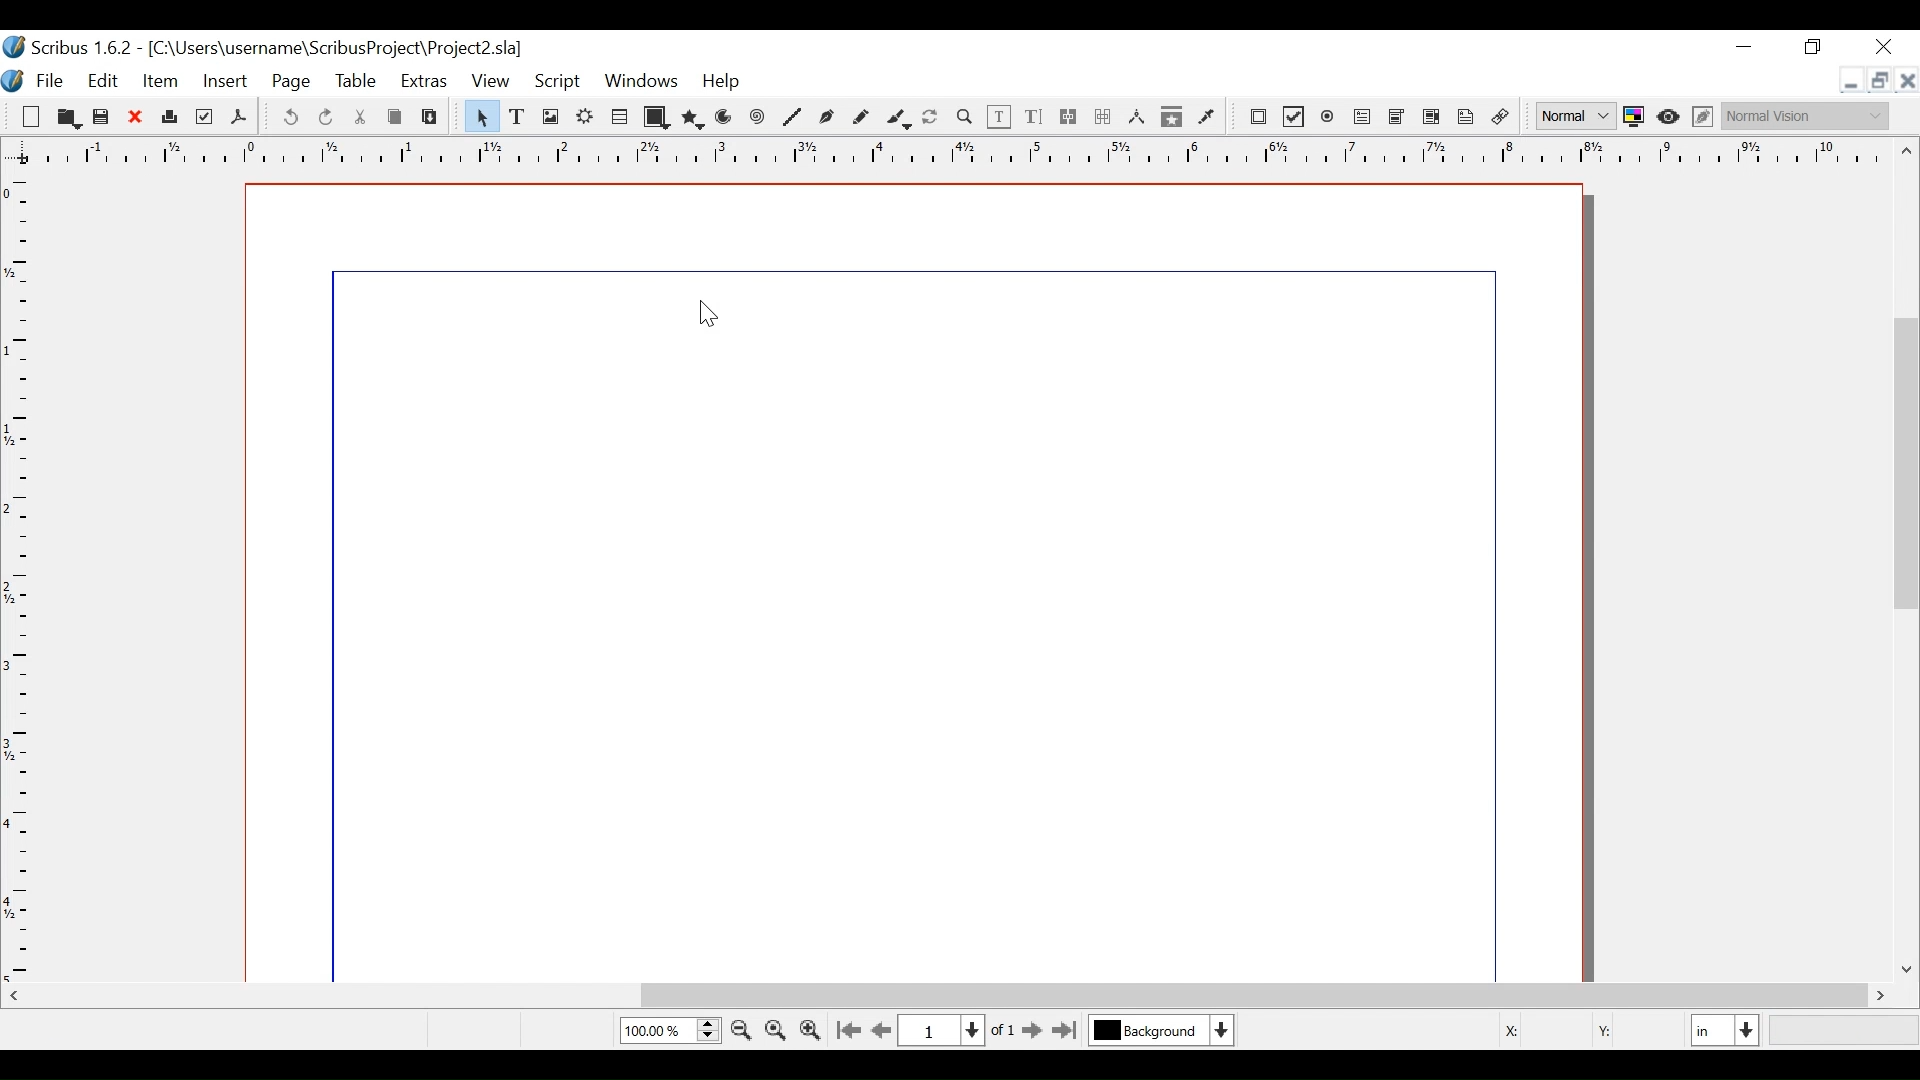  I want to click on View, so click(488, 83).